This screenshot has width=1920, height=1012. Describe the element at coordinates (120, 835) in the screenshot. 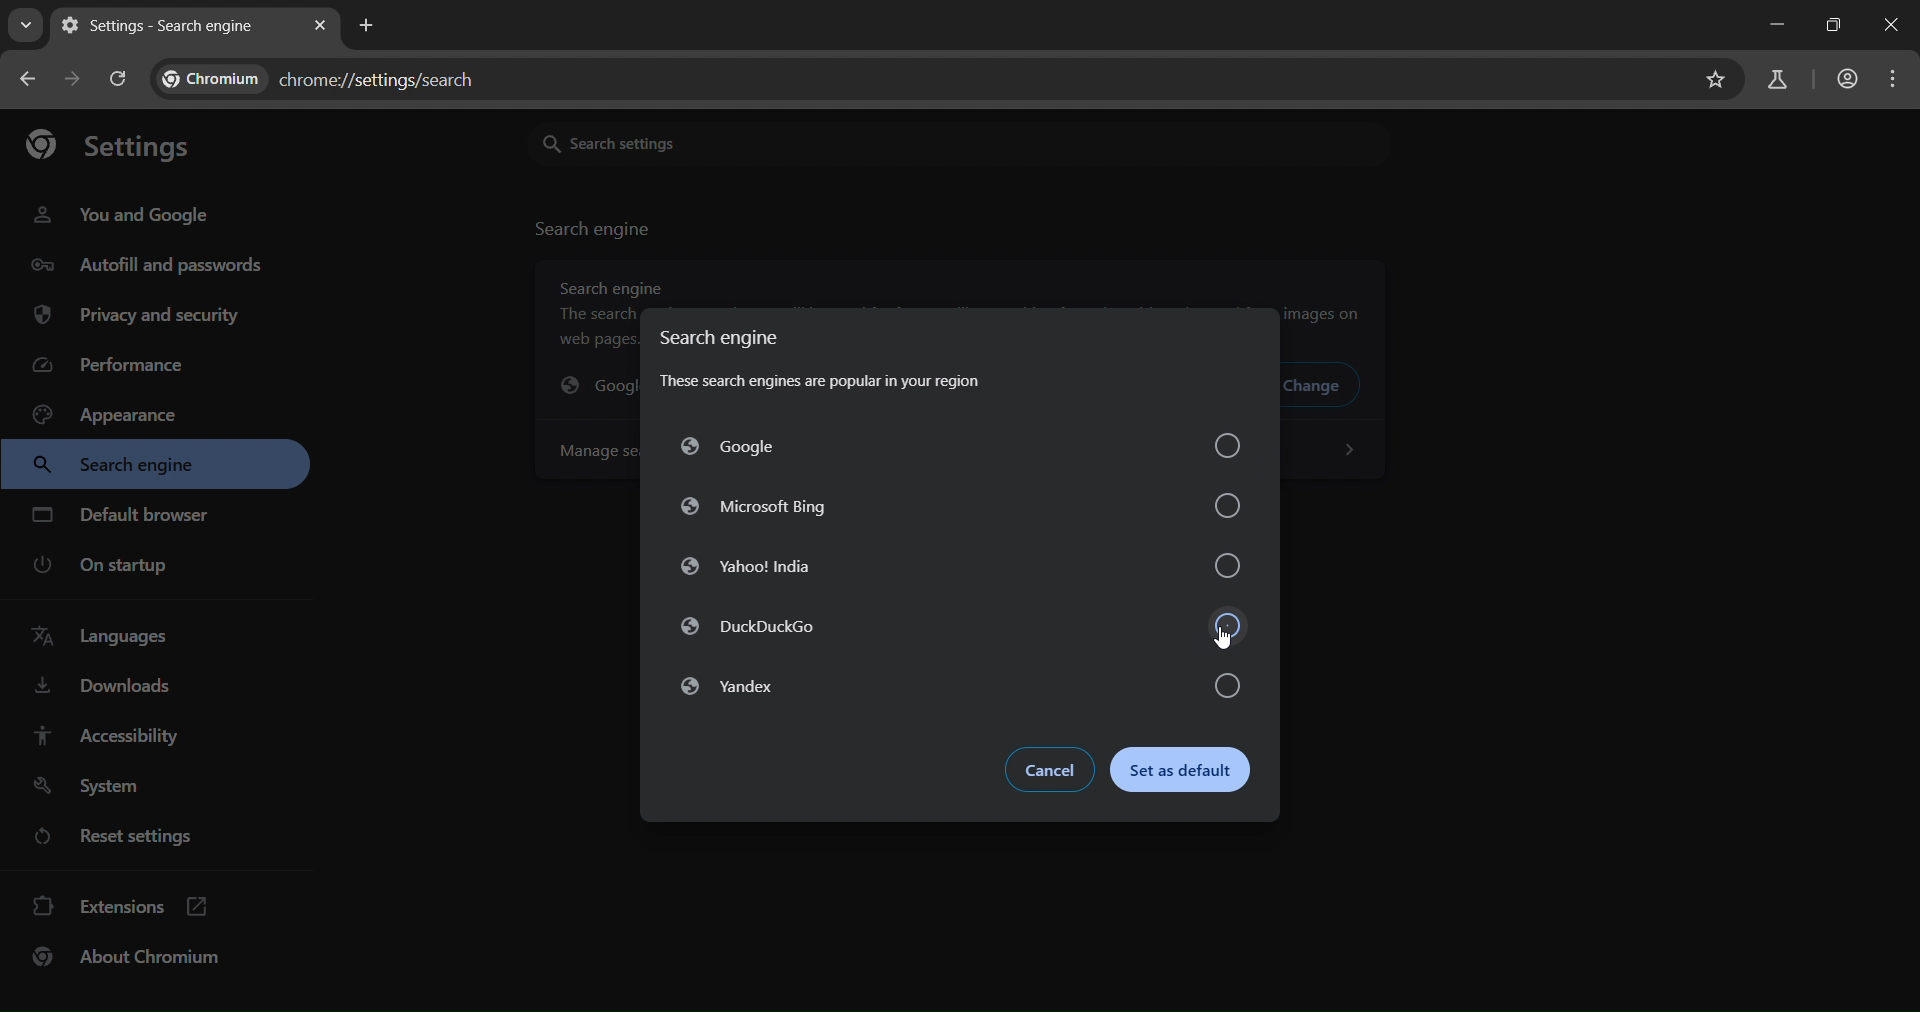

I see `reset settings` at that location.